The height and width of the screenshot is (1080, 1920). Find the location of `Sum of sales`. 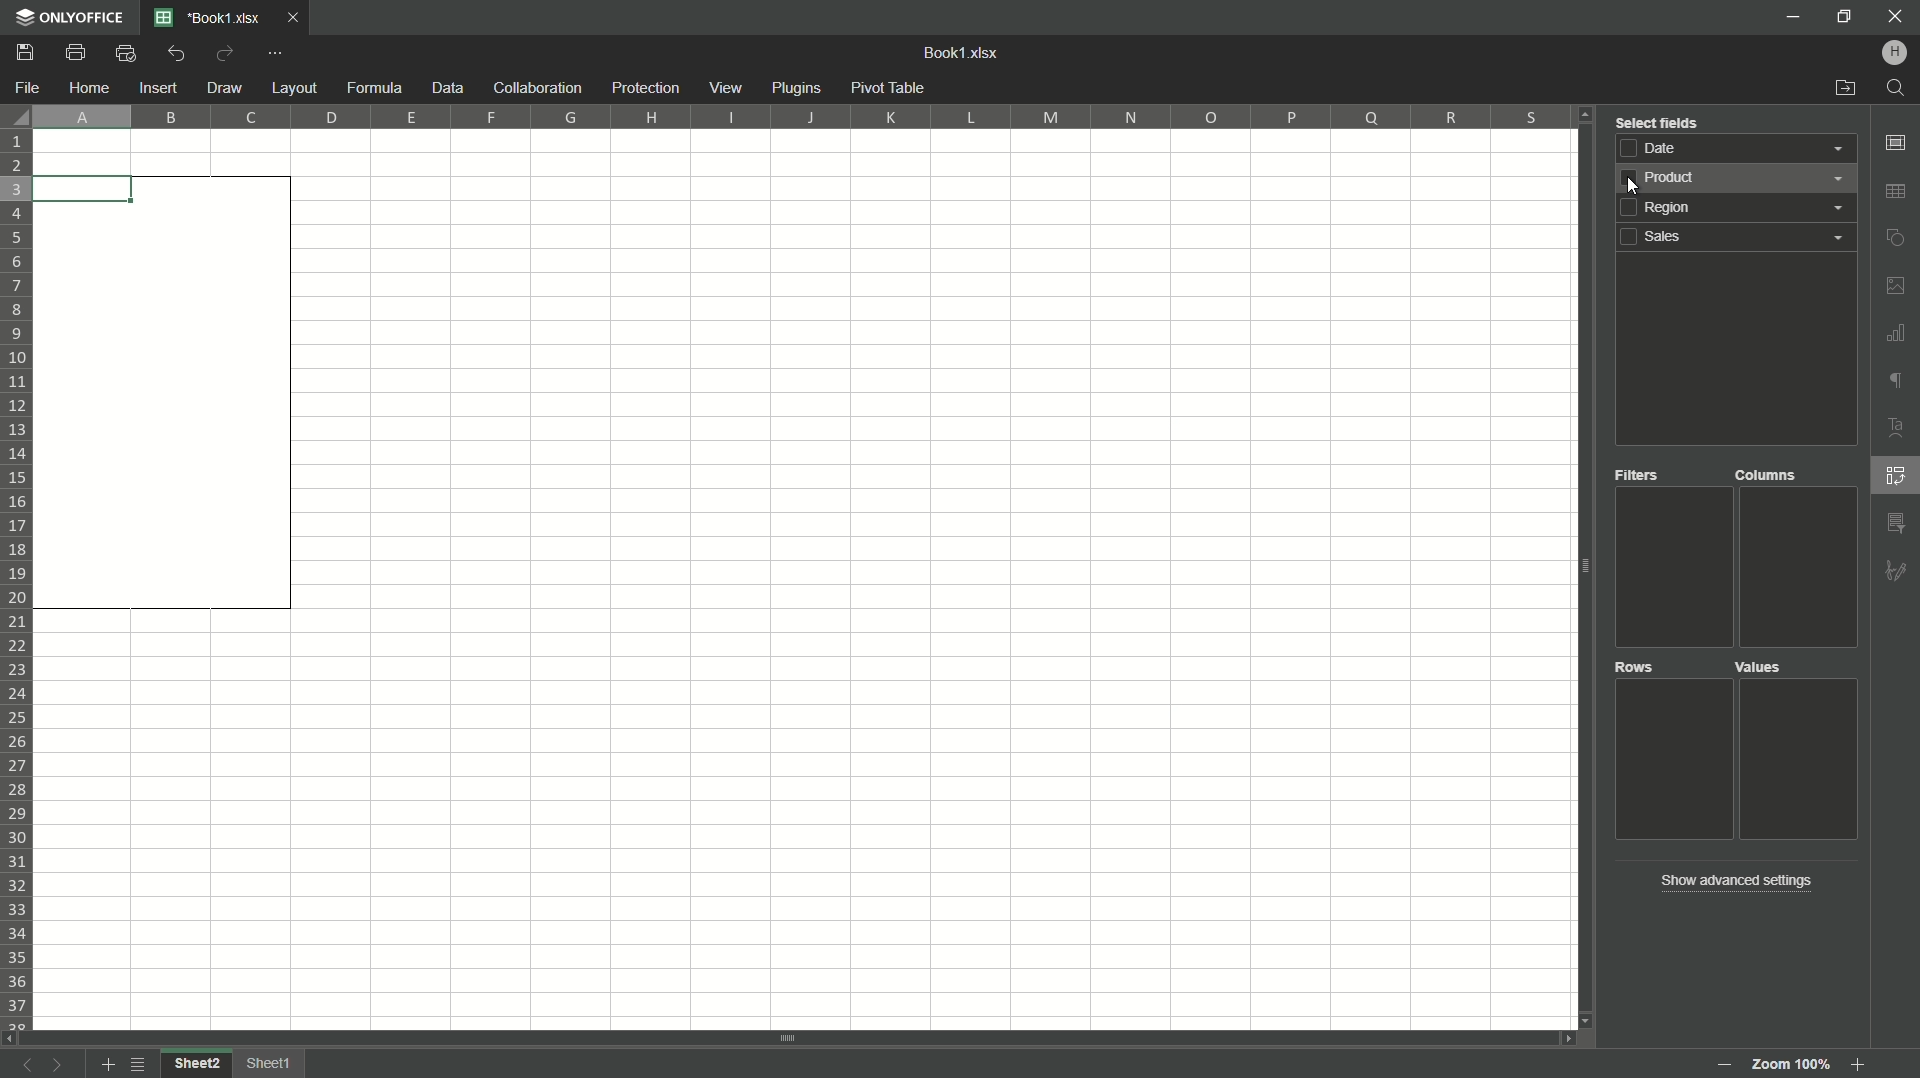

Sum of sales is located at coordinates (1796, 690).